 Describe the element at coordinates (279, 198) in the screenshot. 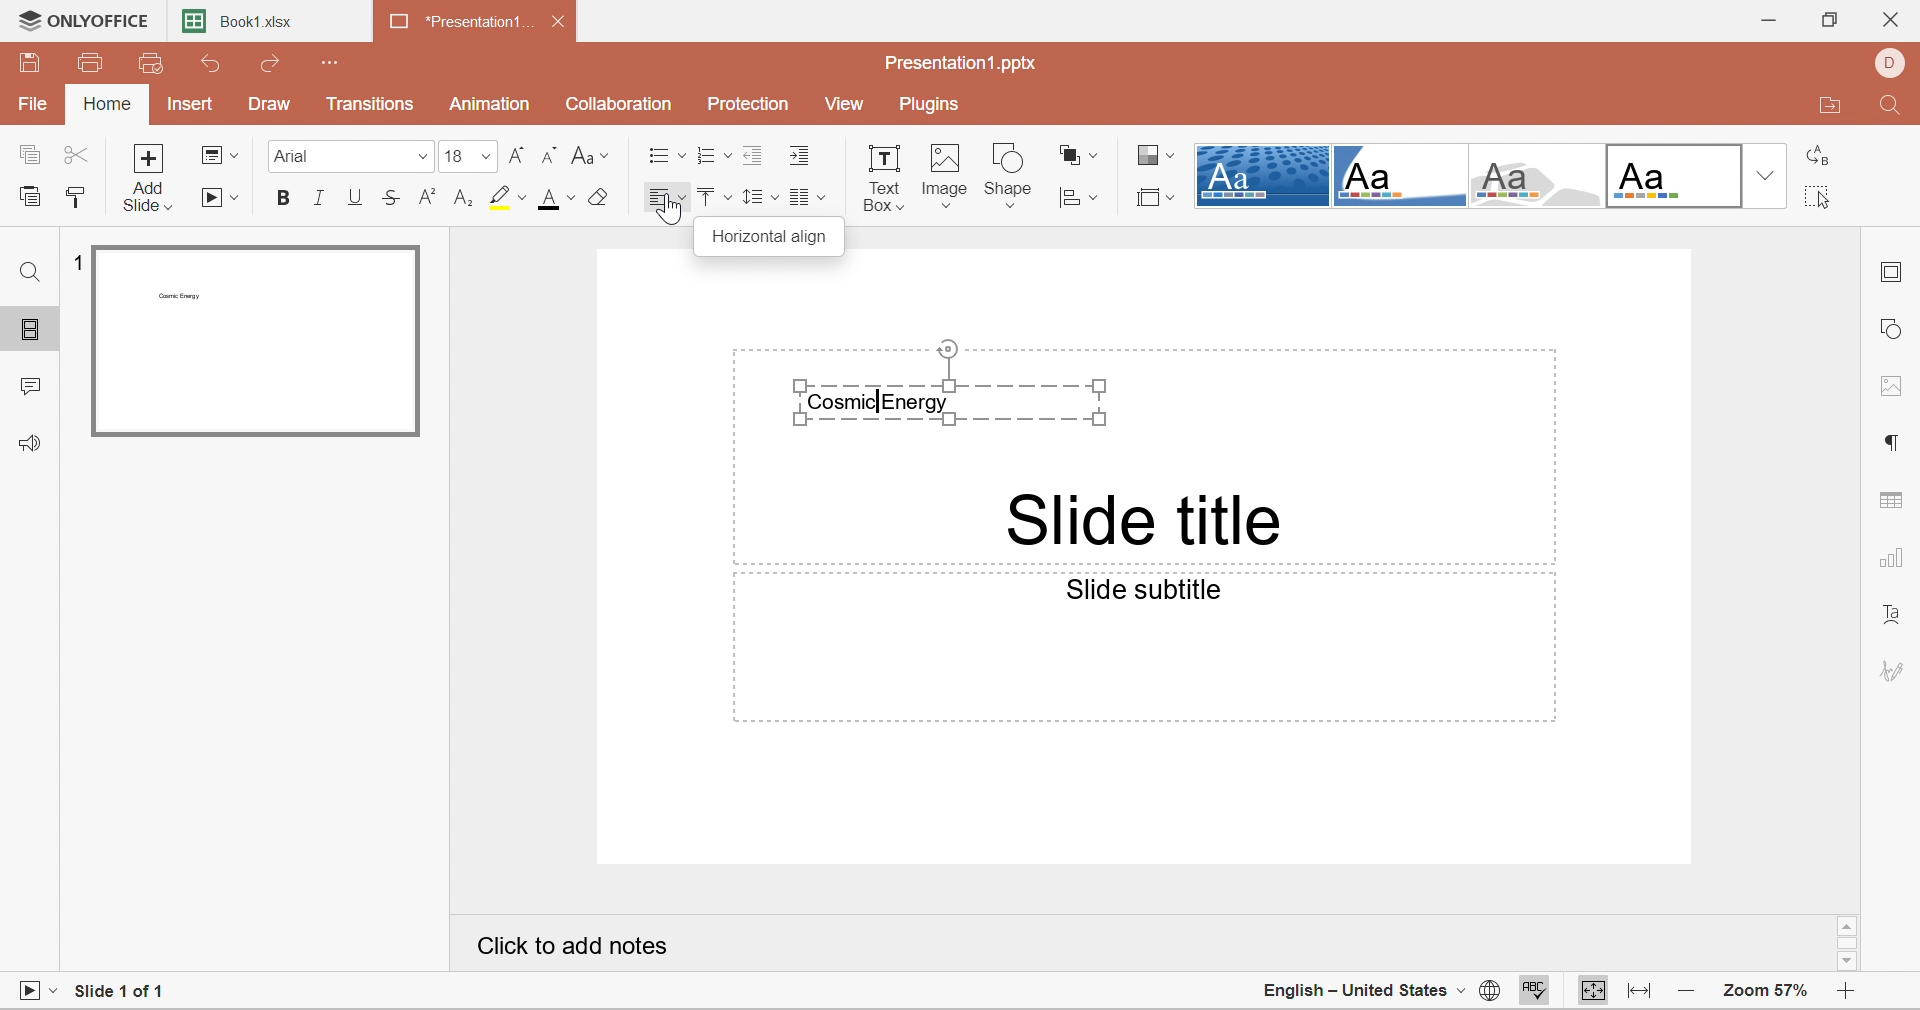

I see `Bold` at that location.